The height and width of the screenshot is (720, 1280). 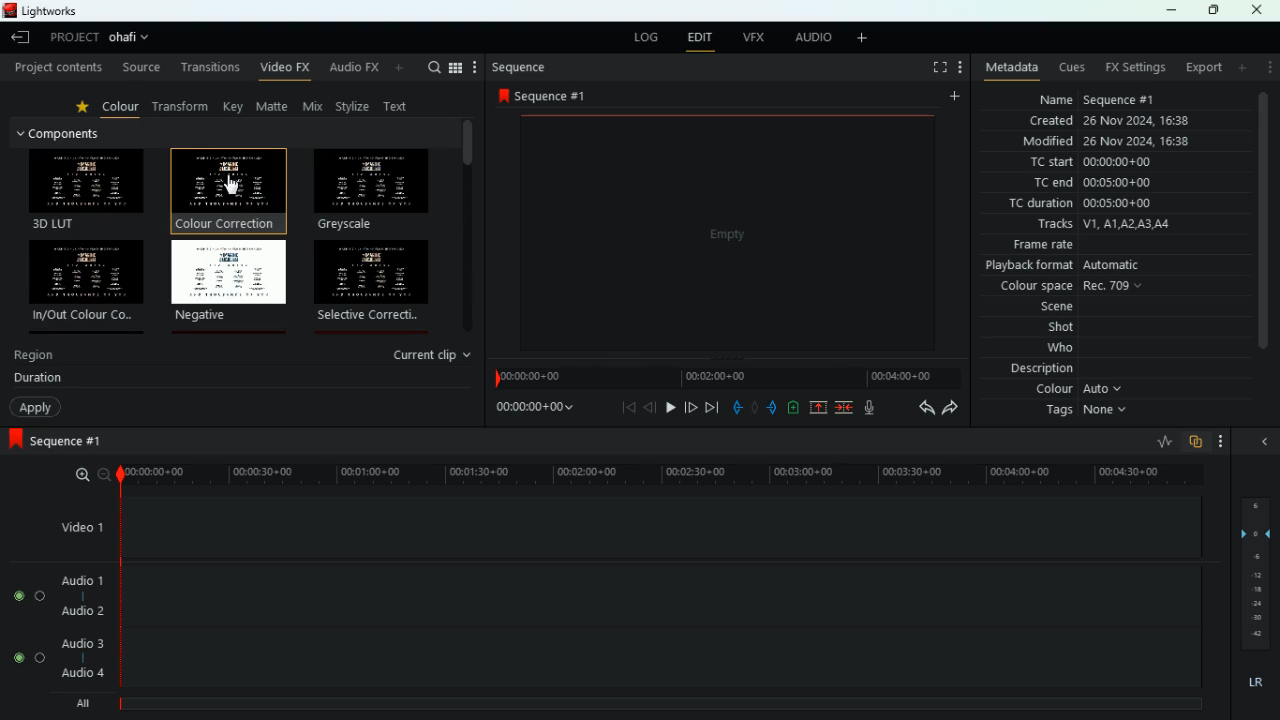 I want to click on sequence, so click(x=75, y=441).